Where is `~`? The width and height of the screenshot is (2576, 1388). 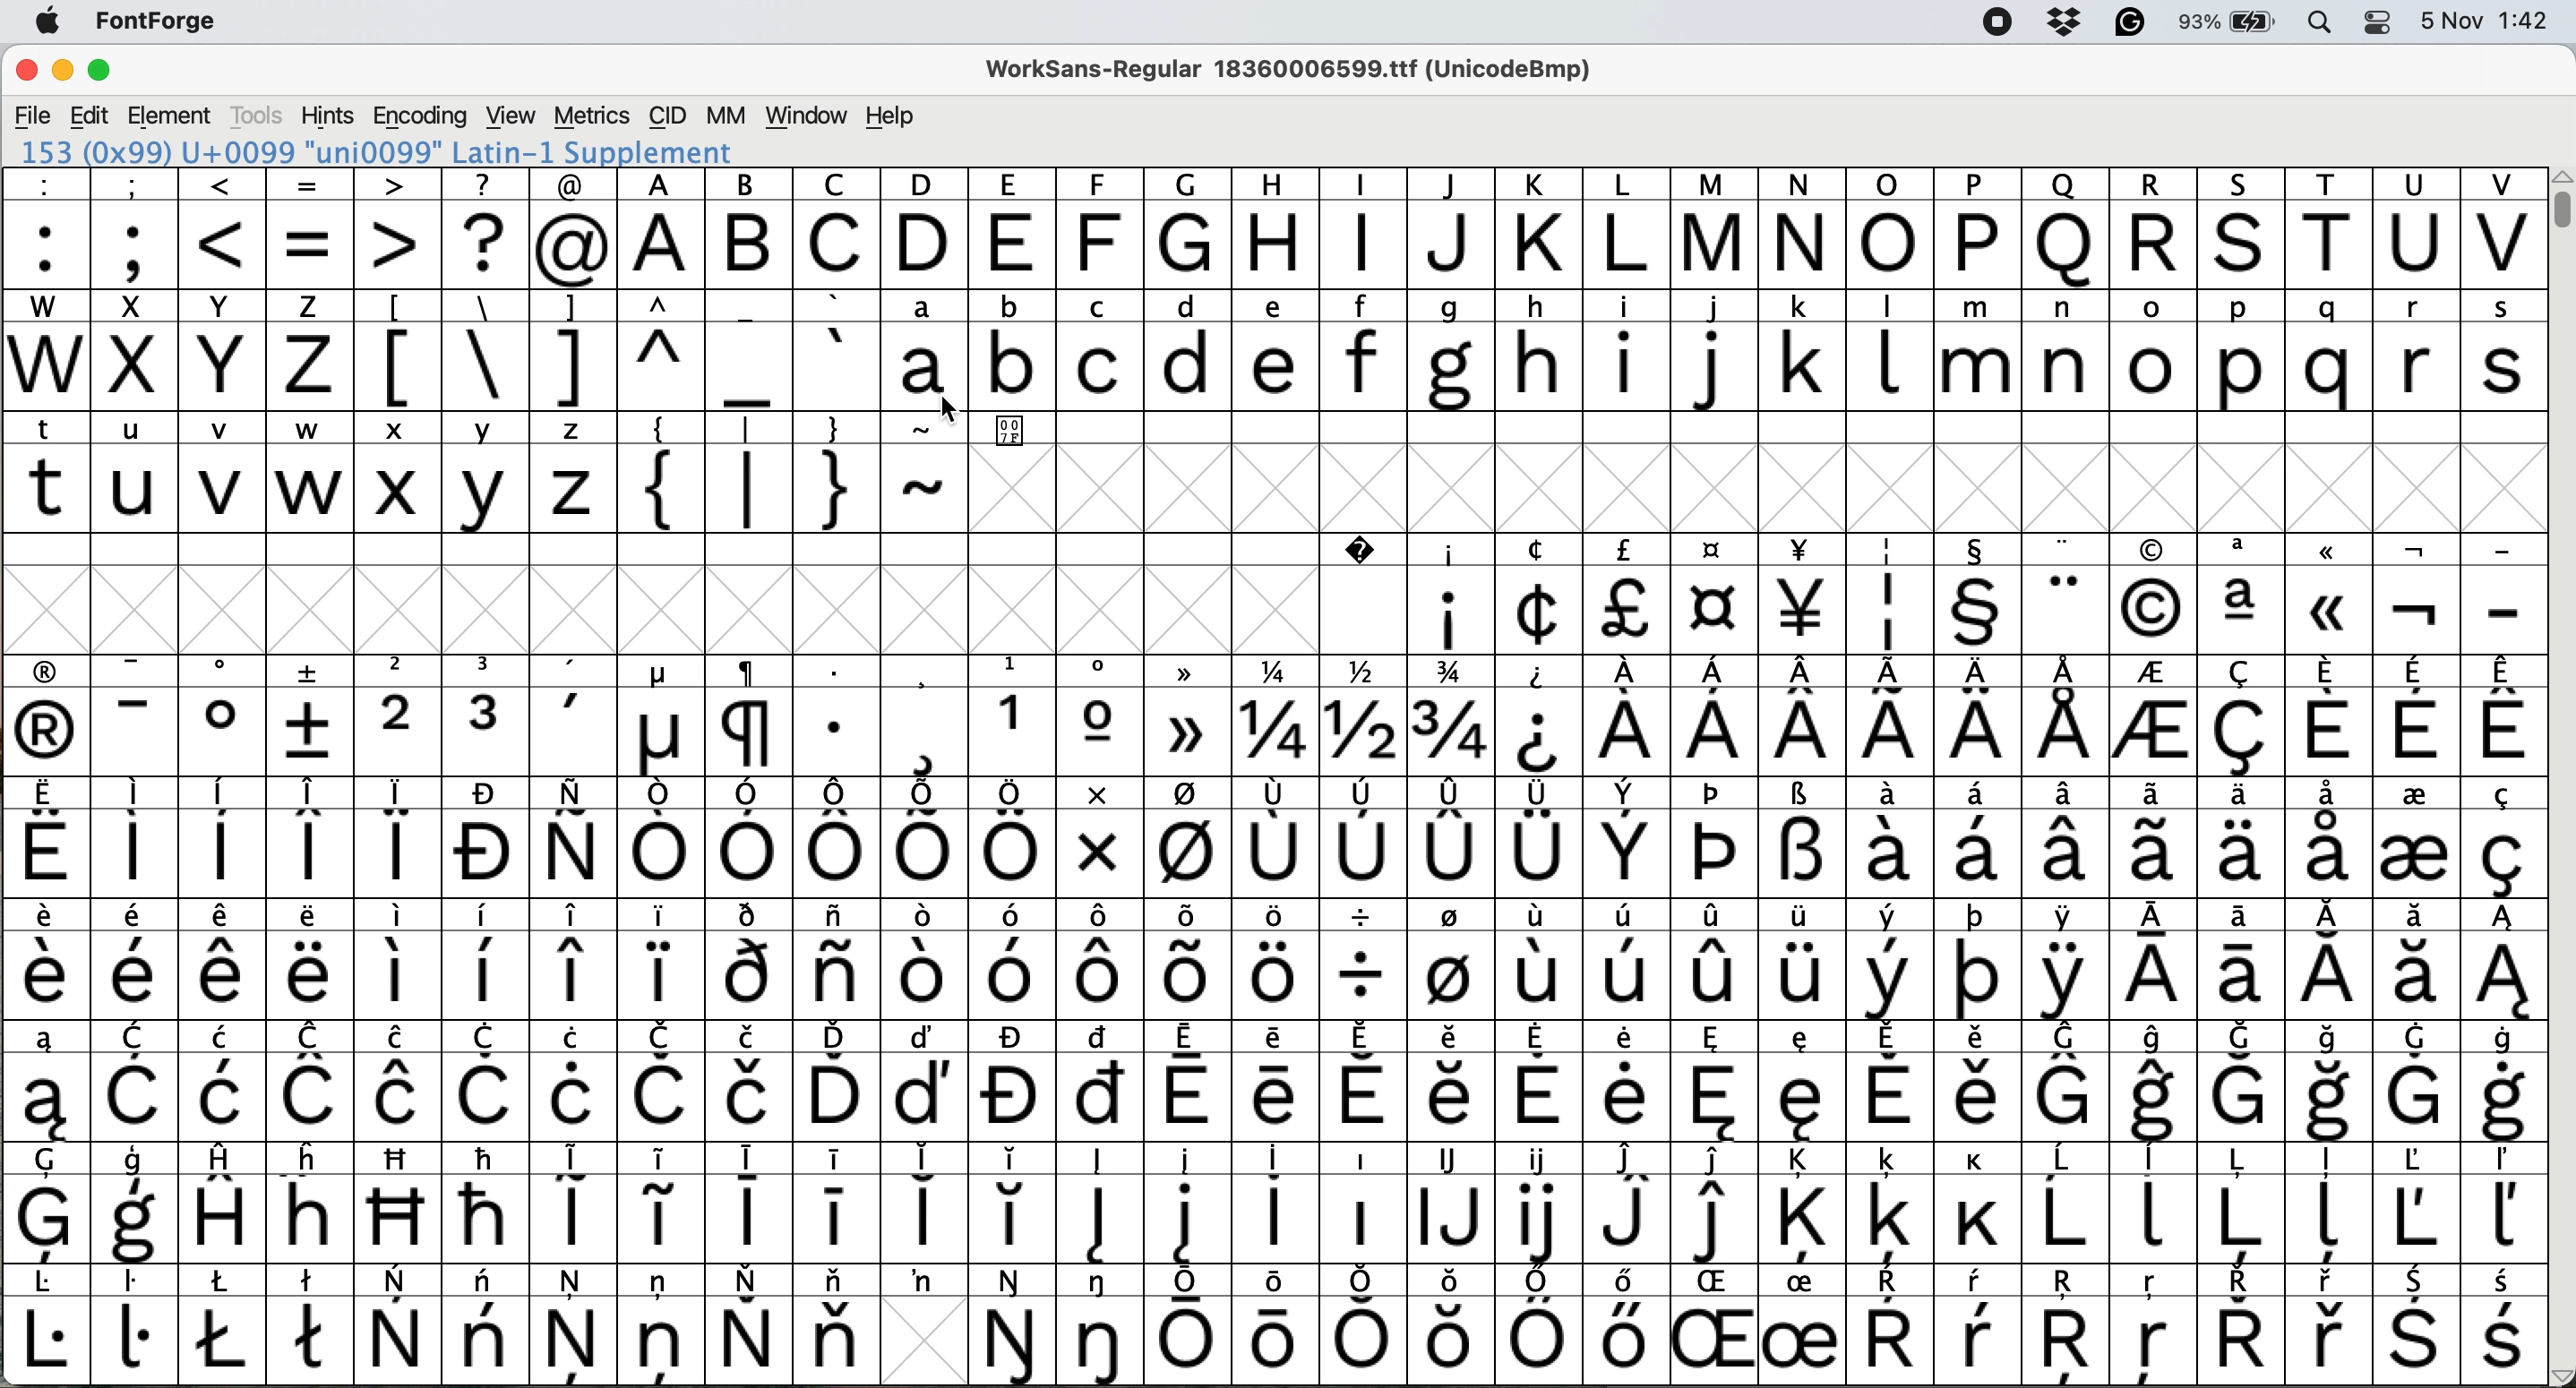
~ is located at coordinates (925, 473).